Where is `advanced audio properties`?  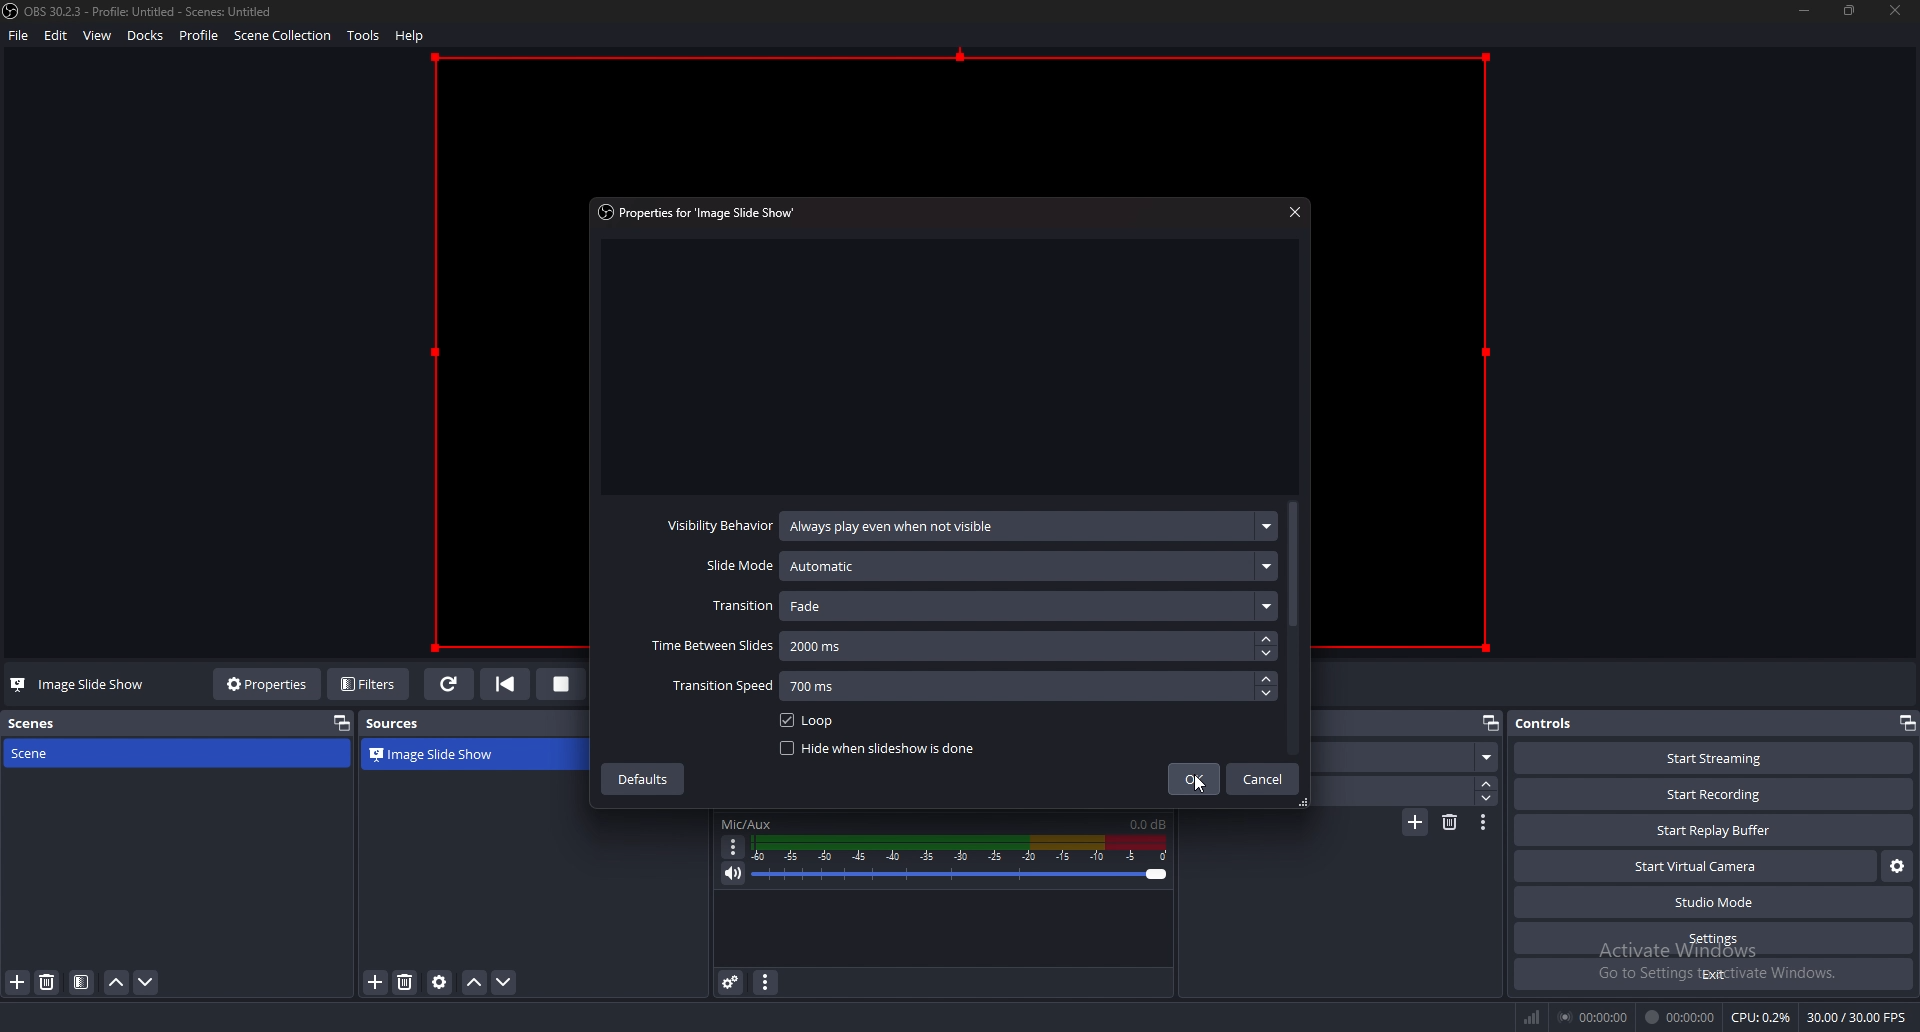
advanced audio properties is located at coordinates (730, 983).